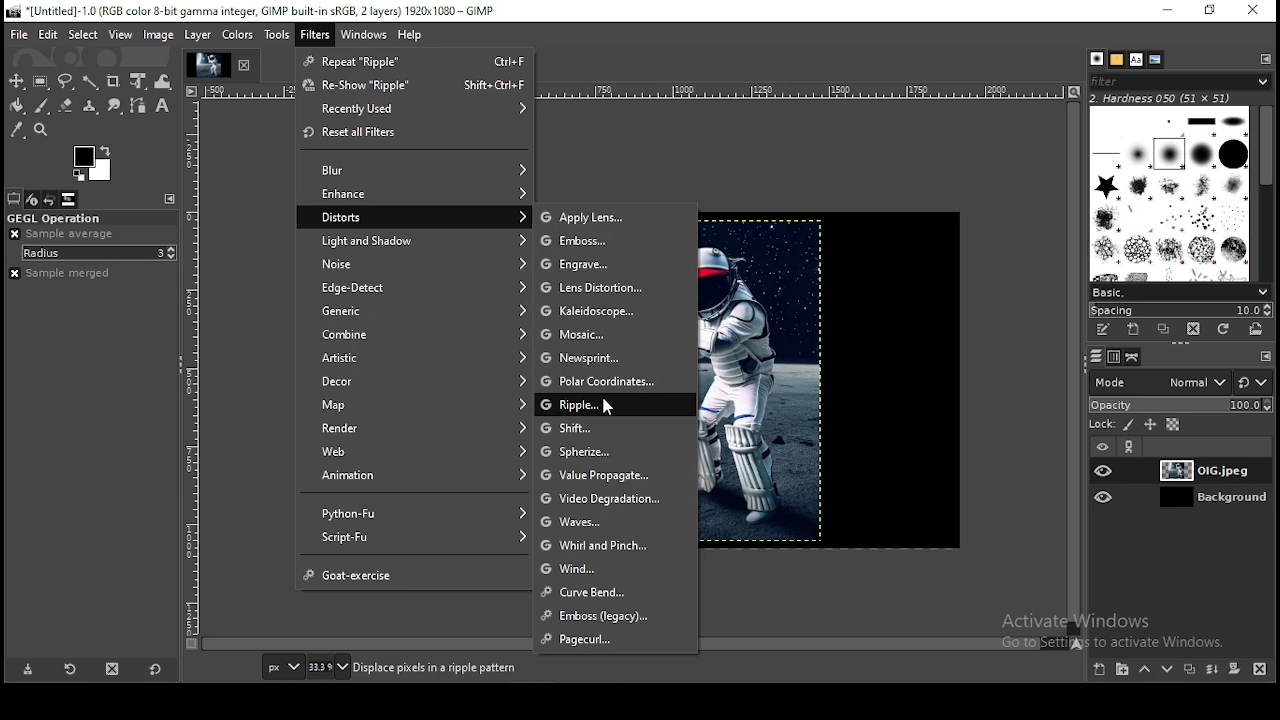 This screenshot has height=720, width=1280. What do you see at coordinates (416, 63) in the screenshot?
I see `repeat "ripple"` at bounding box center [416, 63].